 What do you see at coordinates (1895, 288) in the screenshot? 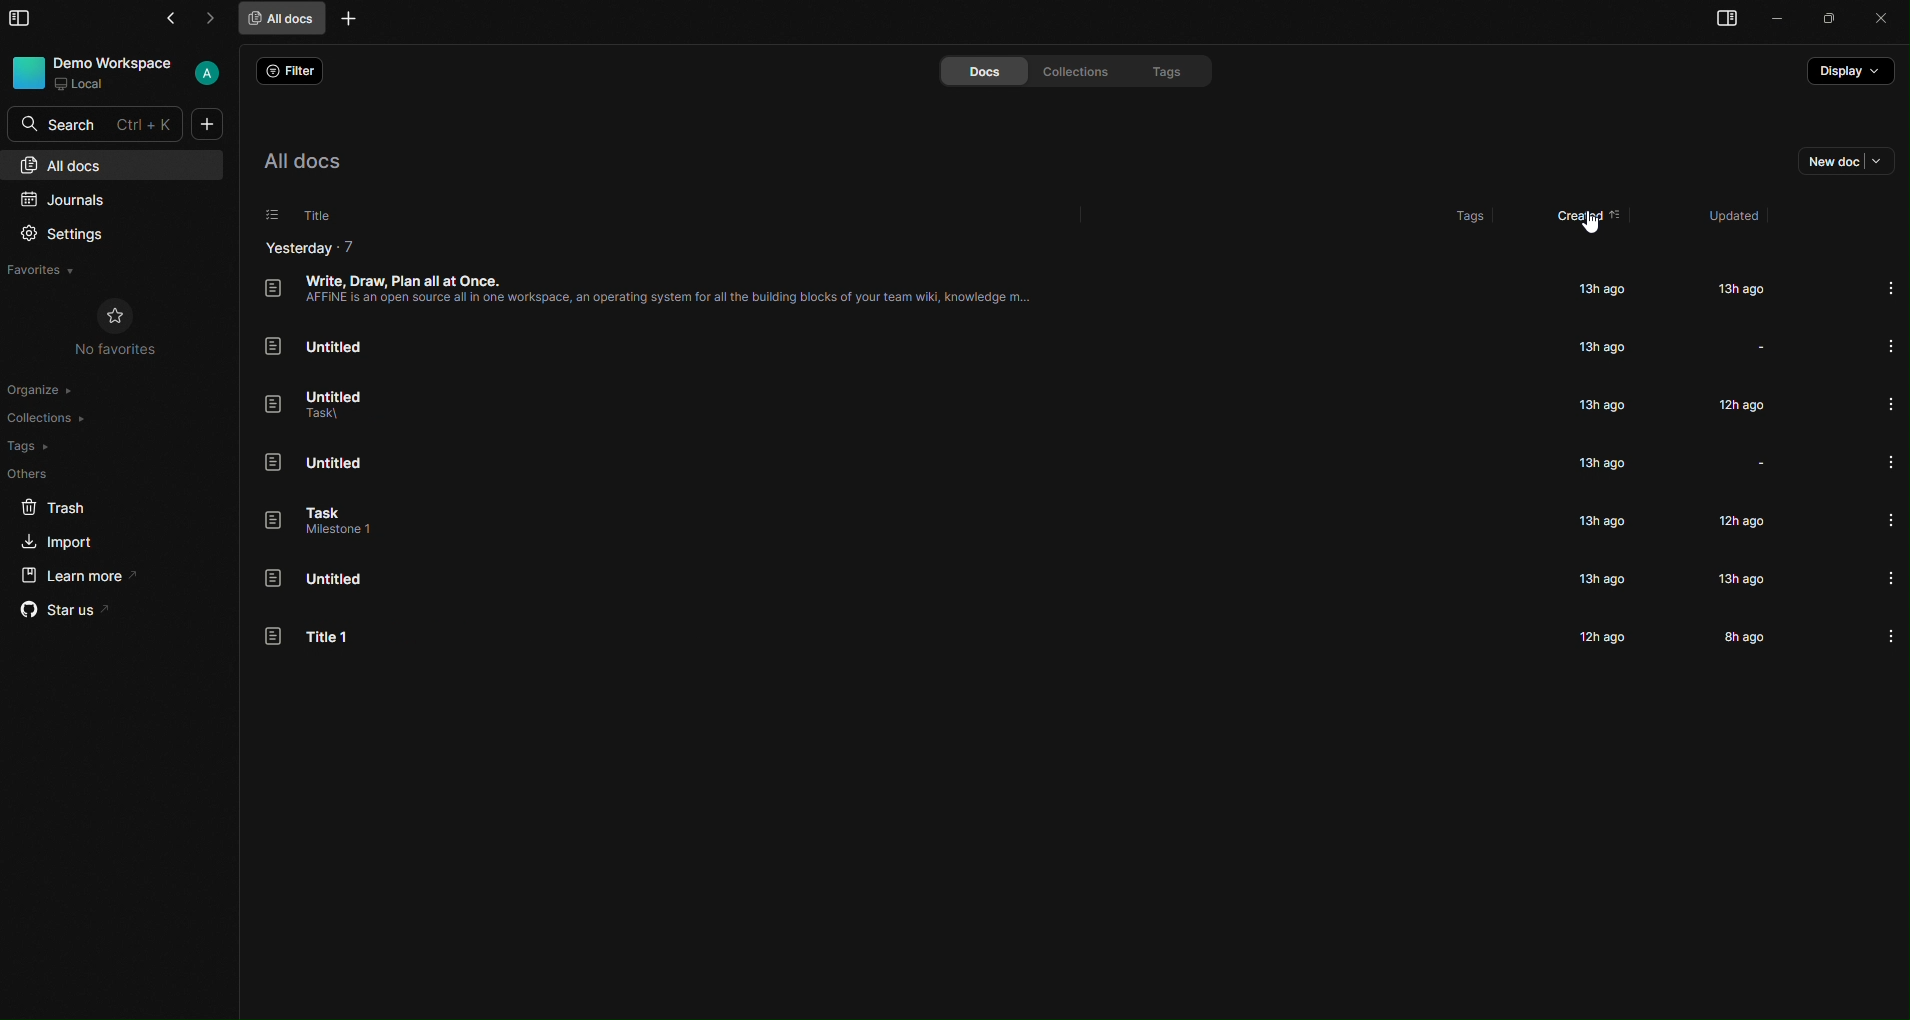
I see ` more info` at bounding box center [1895, 288].